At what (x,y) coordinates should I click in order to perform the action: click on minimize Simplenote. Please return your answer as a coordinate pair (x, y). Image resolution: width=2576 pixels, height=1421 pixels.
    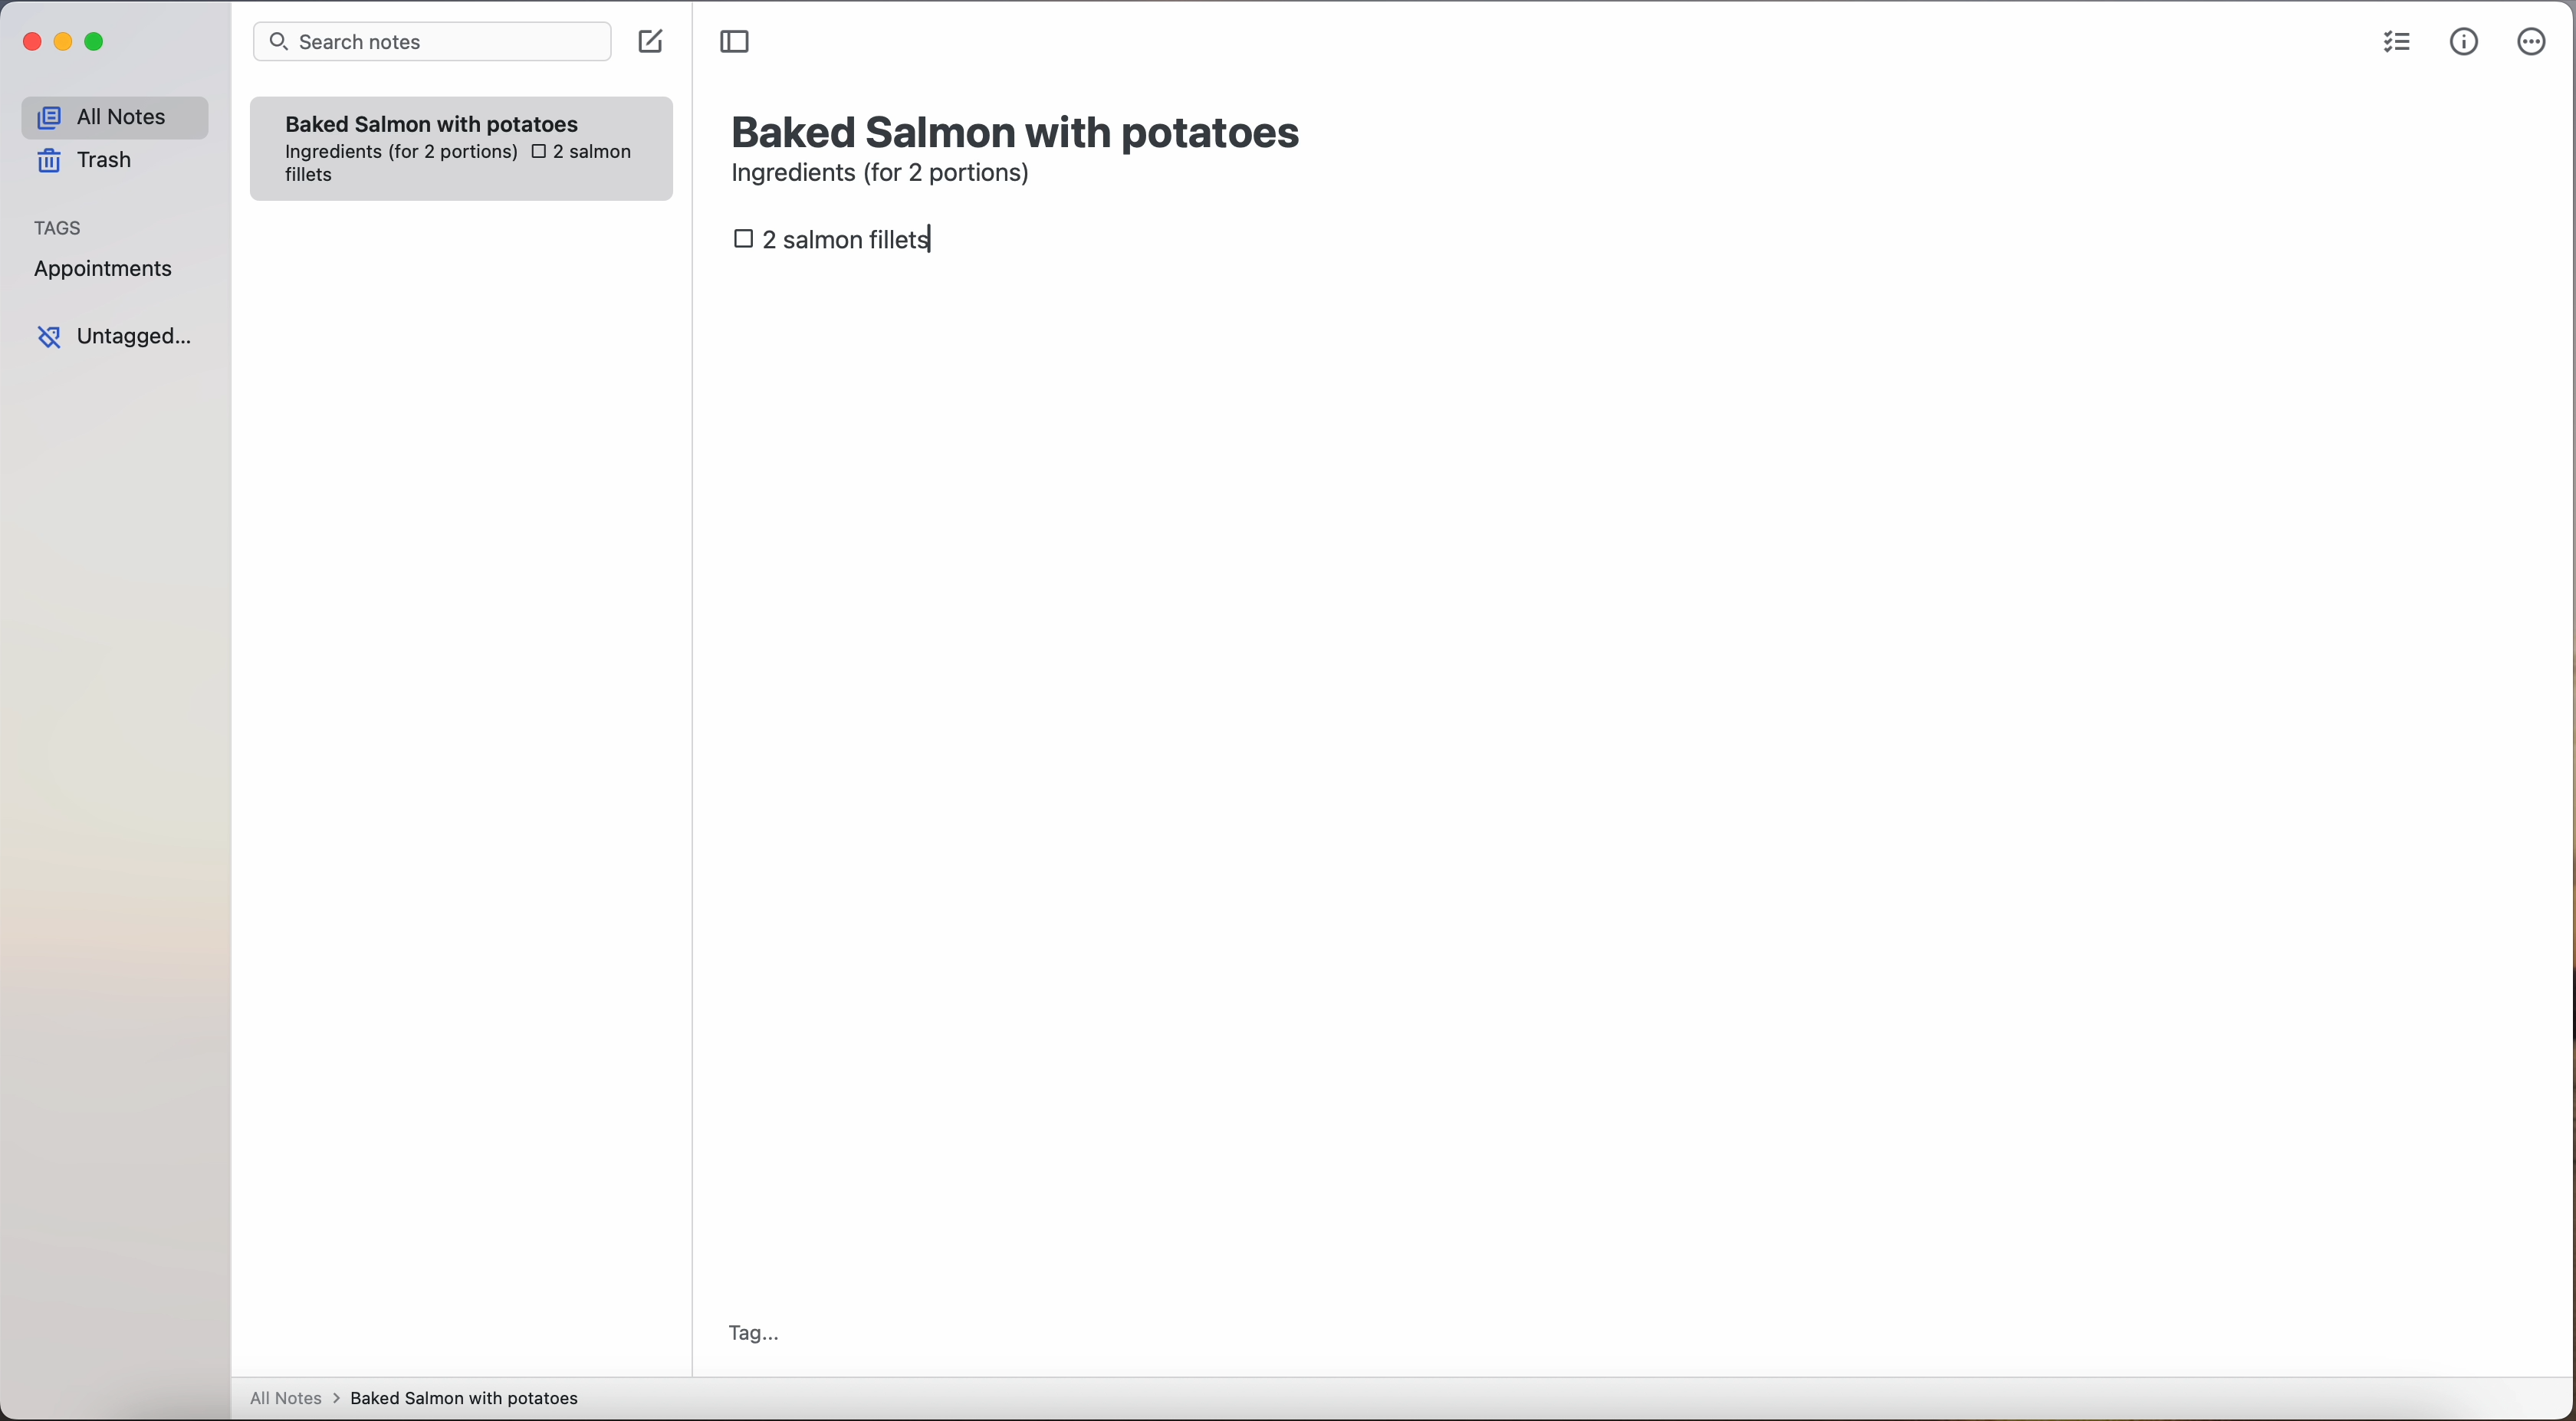
    Looking at the image, I should click on (63, 44).